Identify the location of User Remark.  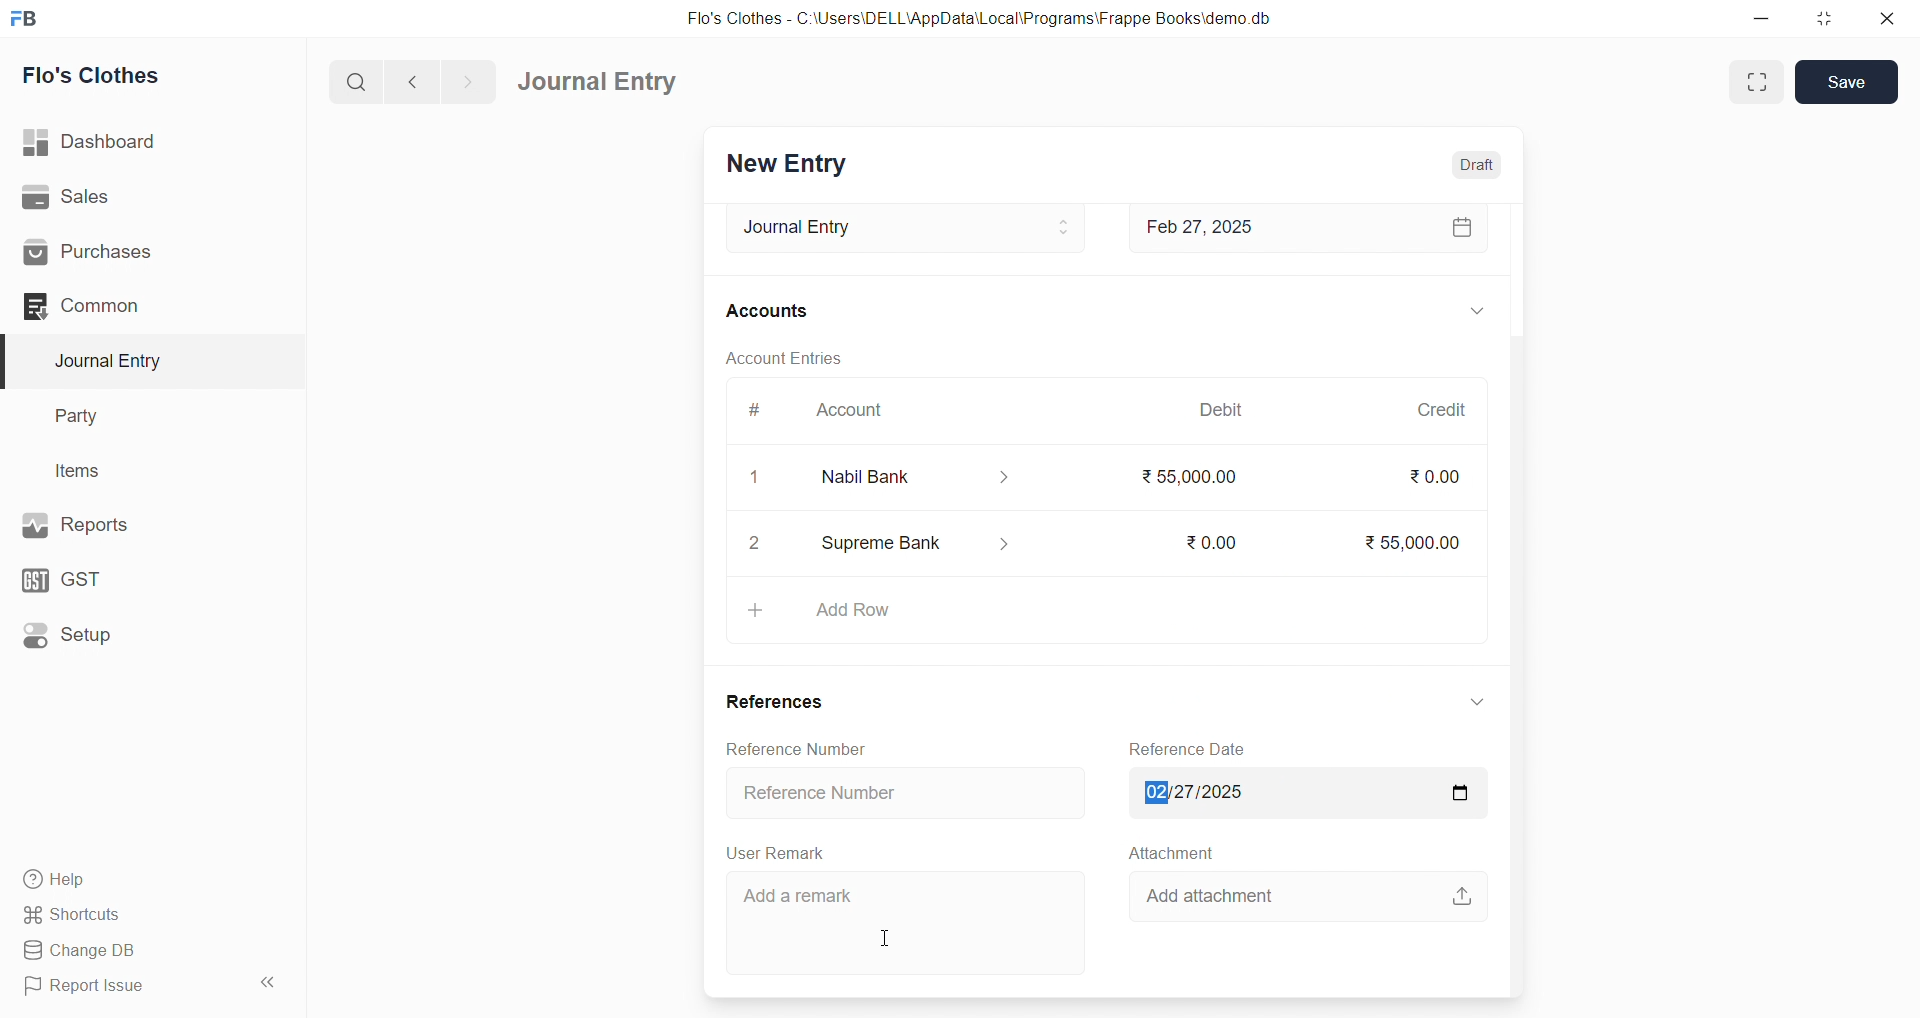
(774, 852).